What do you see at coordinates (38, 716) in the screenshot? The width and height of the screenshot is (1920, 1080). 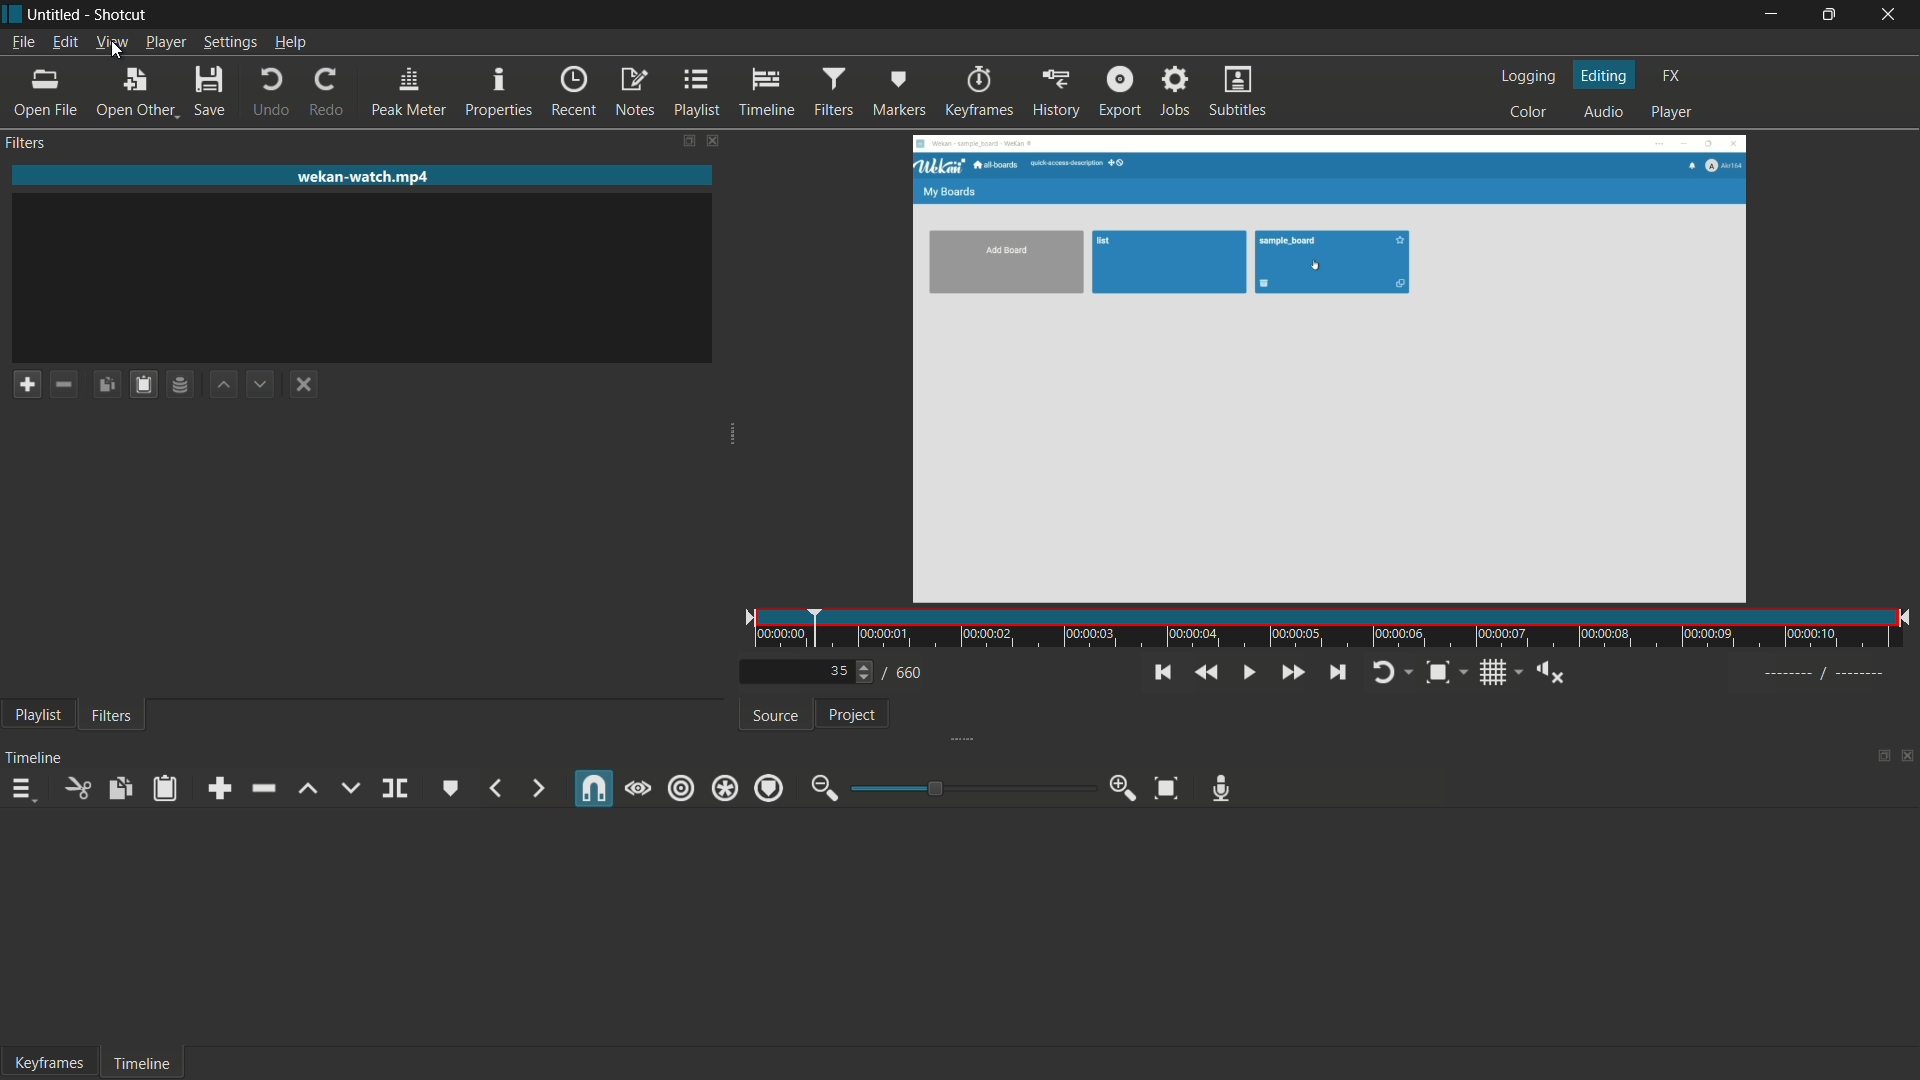 I see `playlist` at bounding box center [38, 716].